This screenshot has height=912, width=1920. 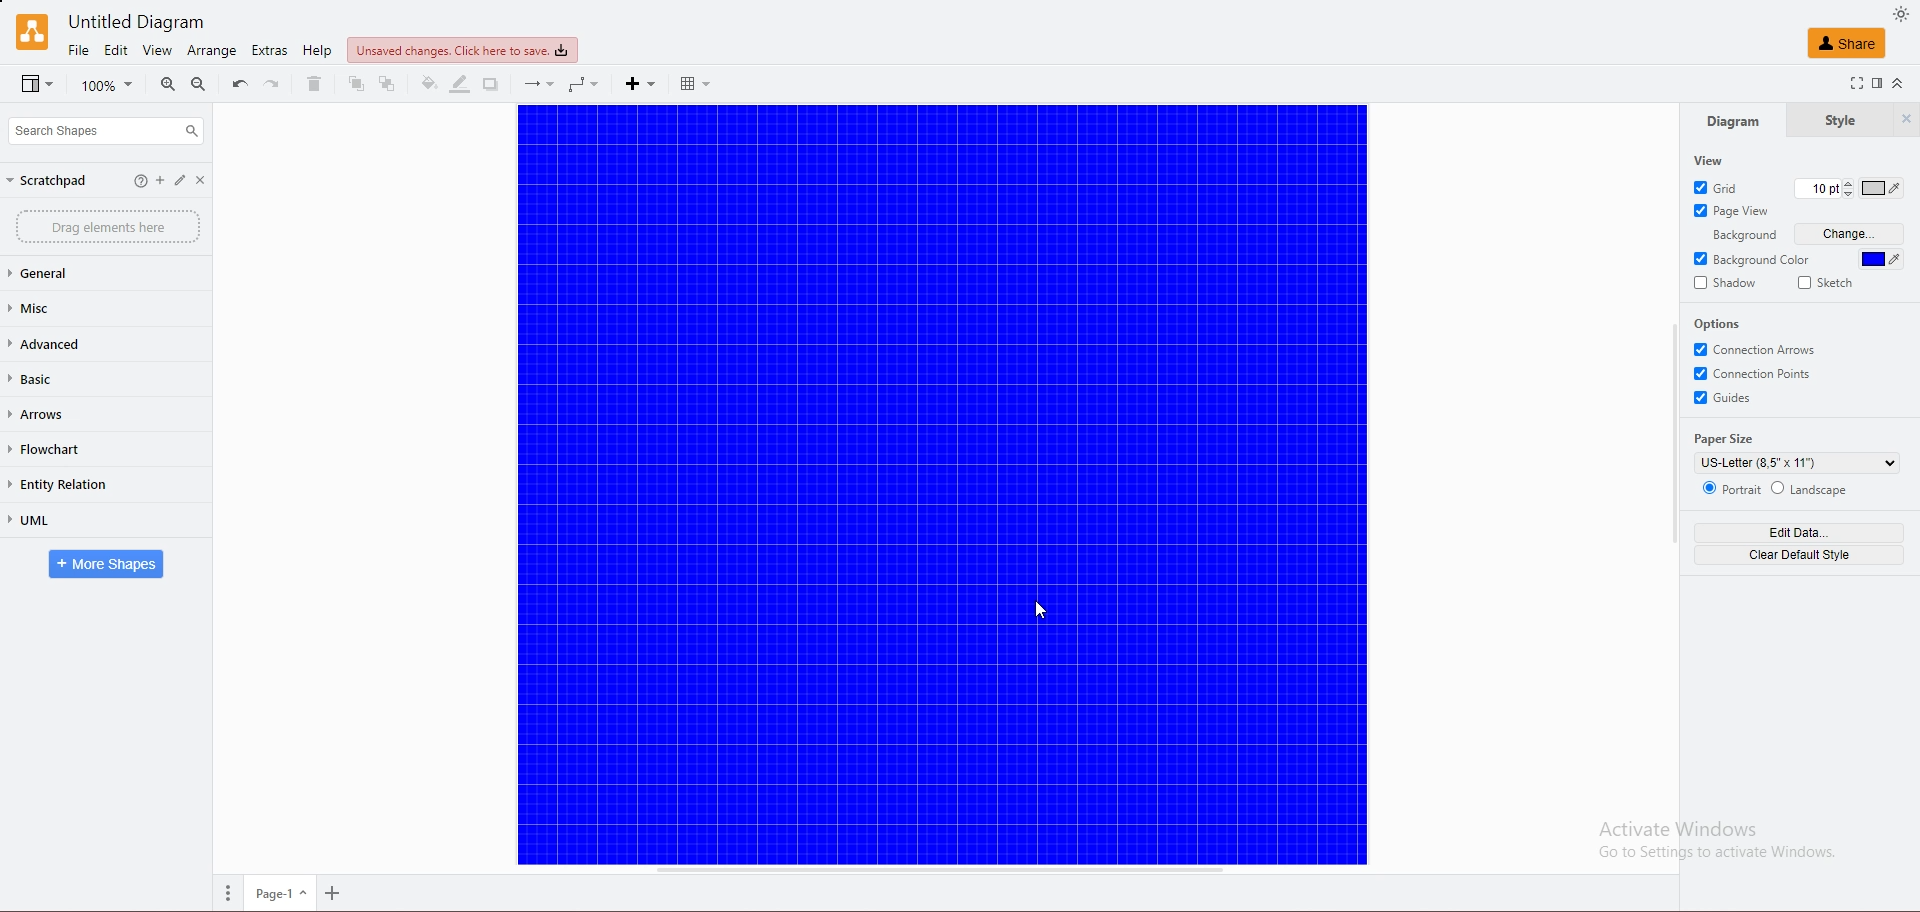 I want to click on insert, so click(x=640, y=84).